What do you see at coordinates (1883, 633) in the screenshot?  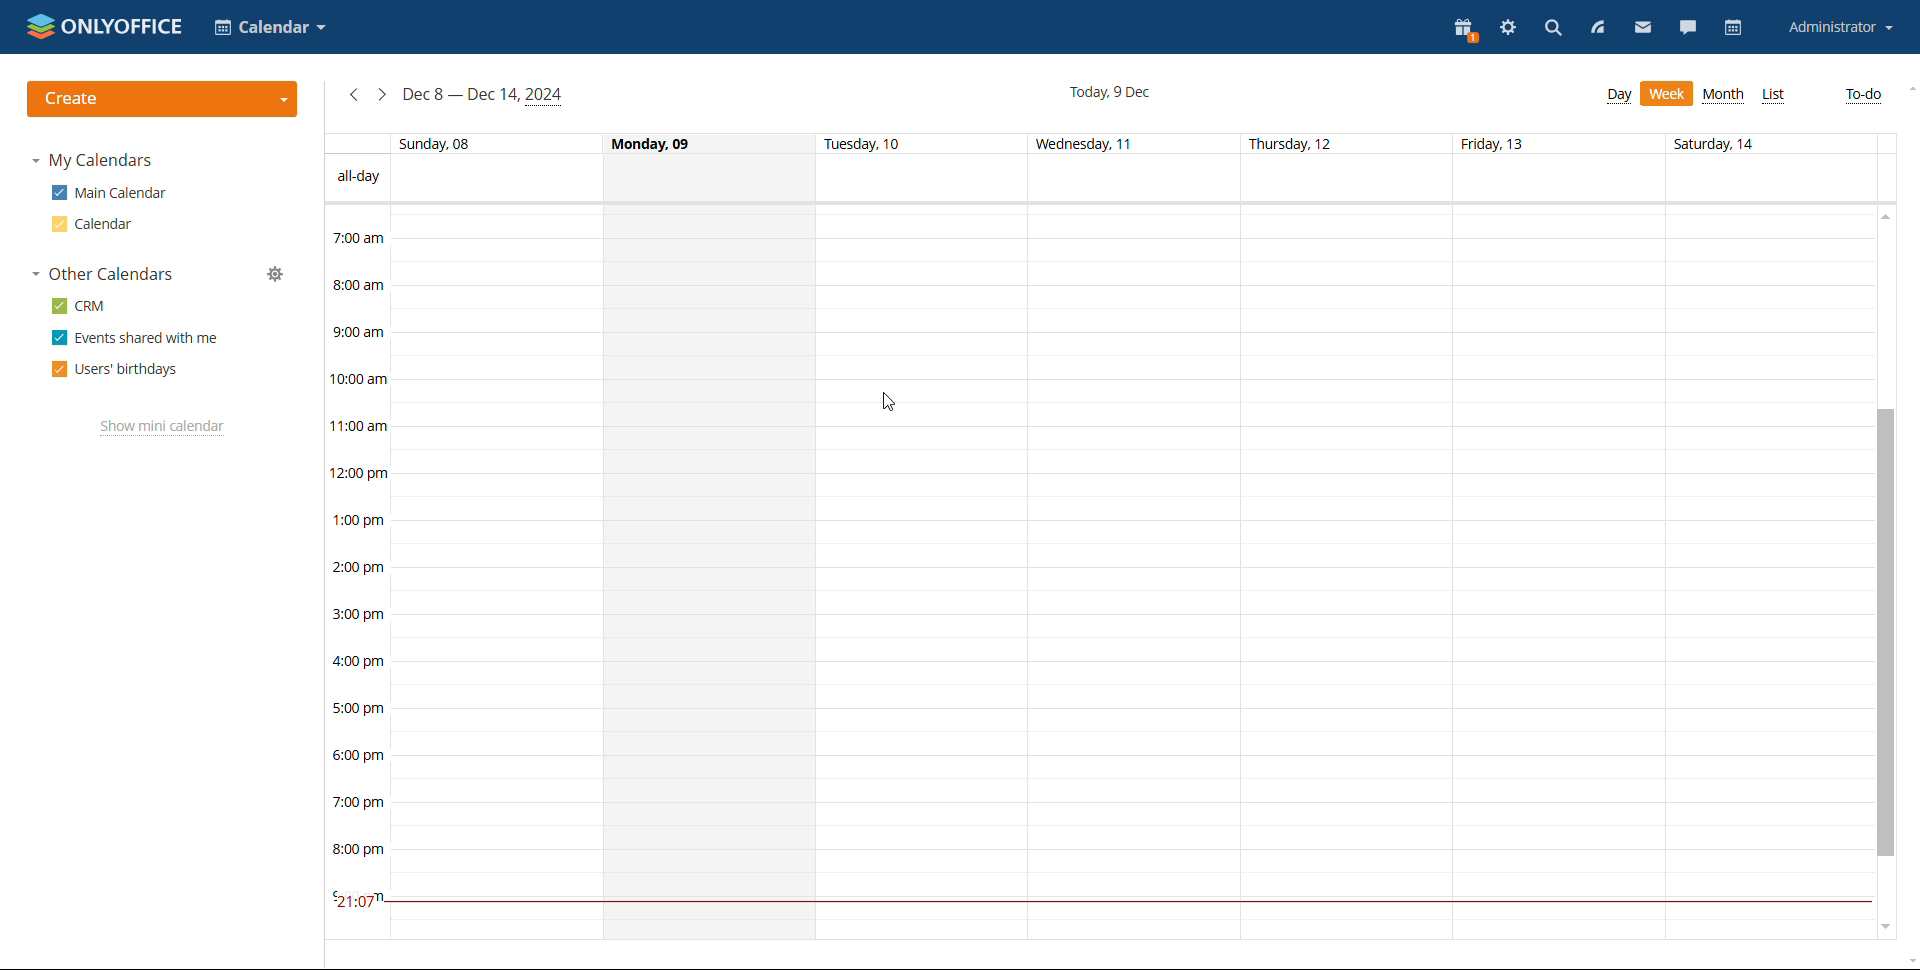 I see `scrollbar` at bounding box center [1883, 633].